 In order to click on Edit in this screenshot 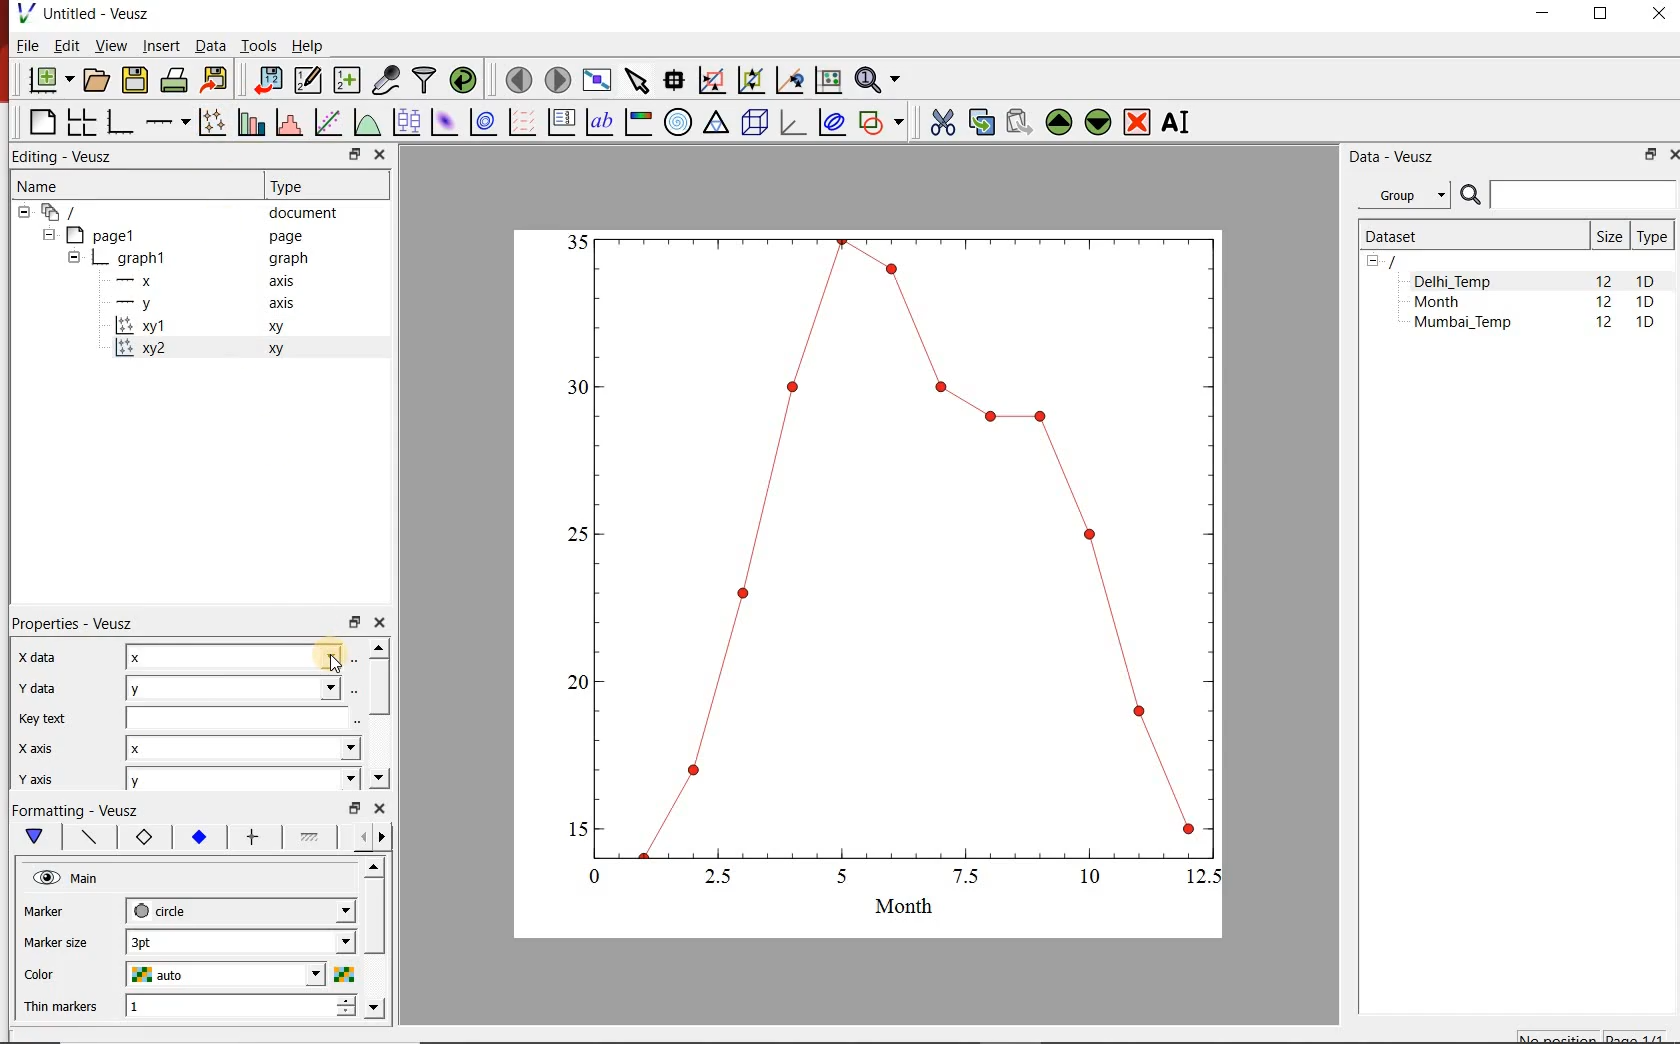, I will do `click(65, 45)`.